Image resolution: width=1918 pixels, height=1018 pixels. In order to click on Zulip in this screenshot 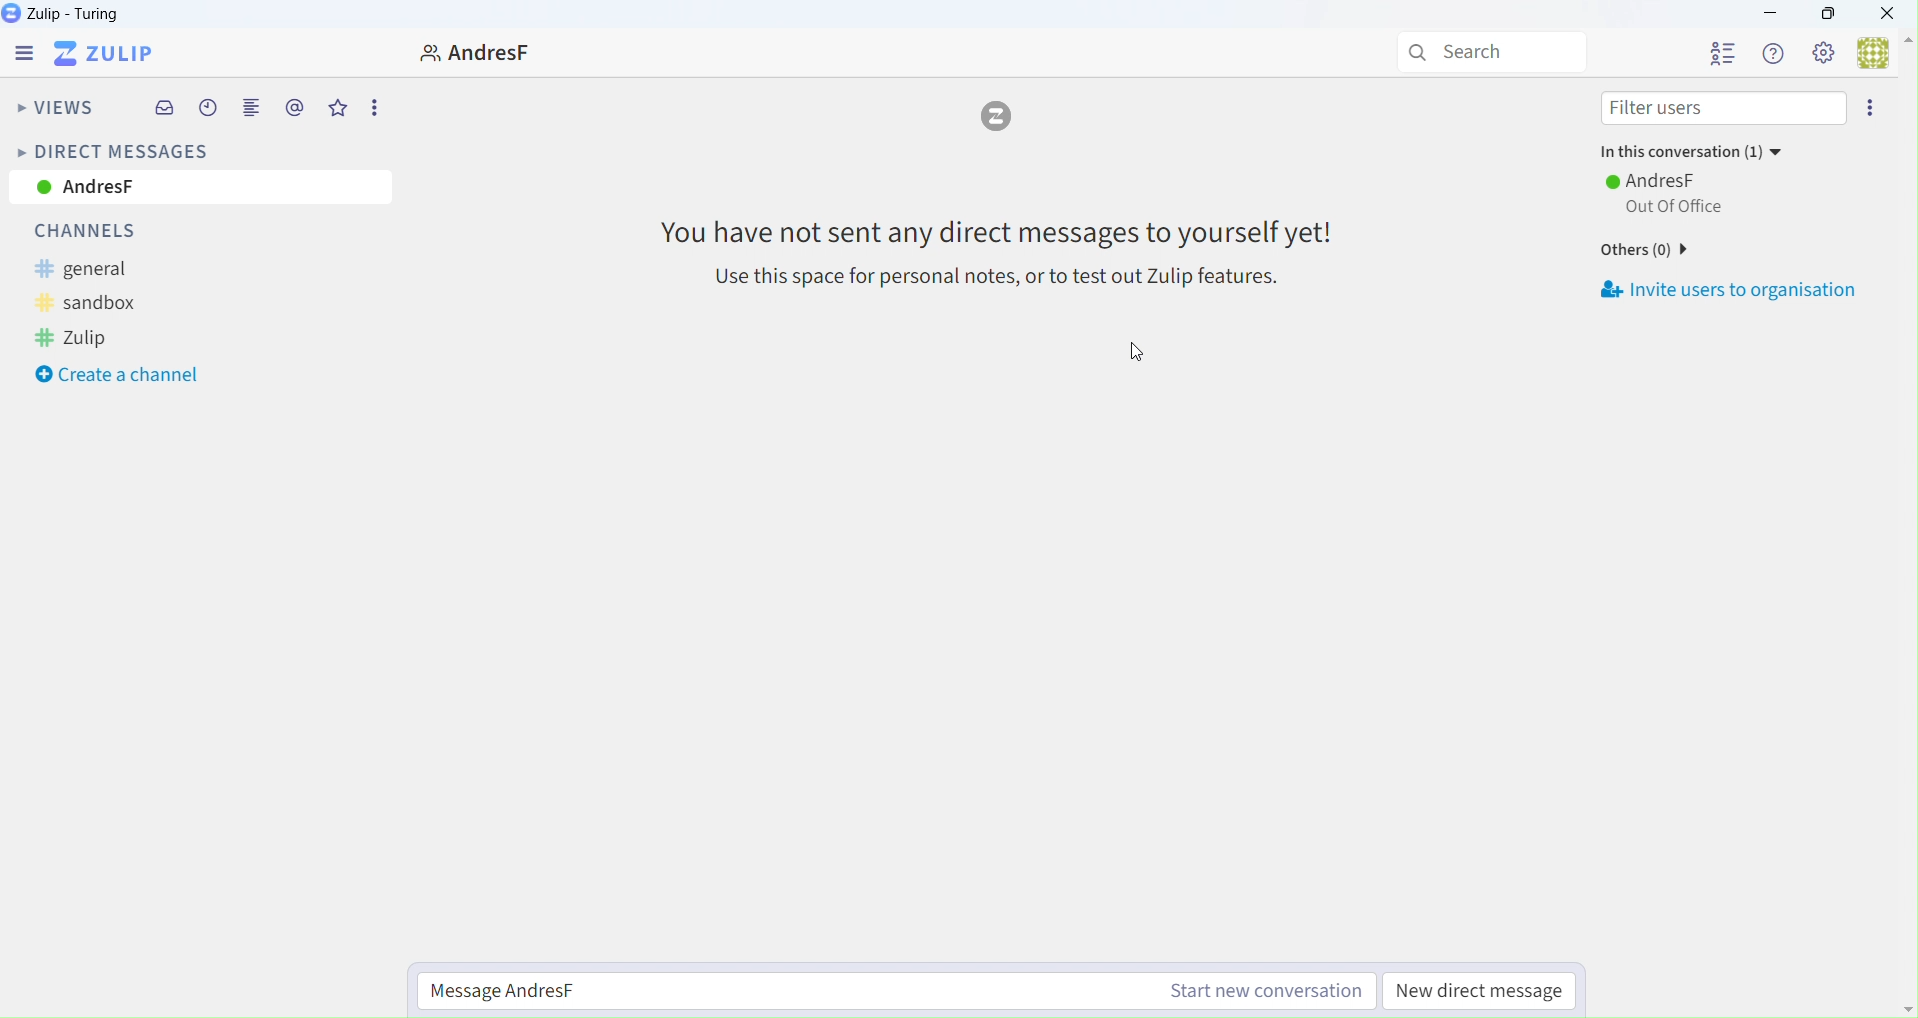, I will do `click(92, 338)`.